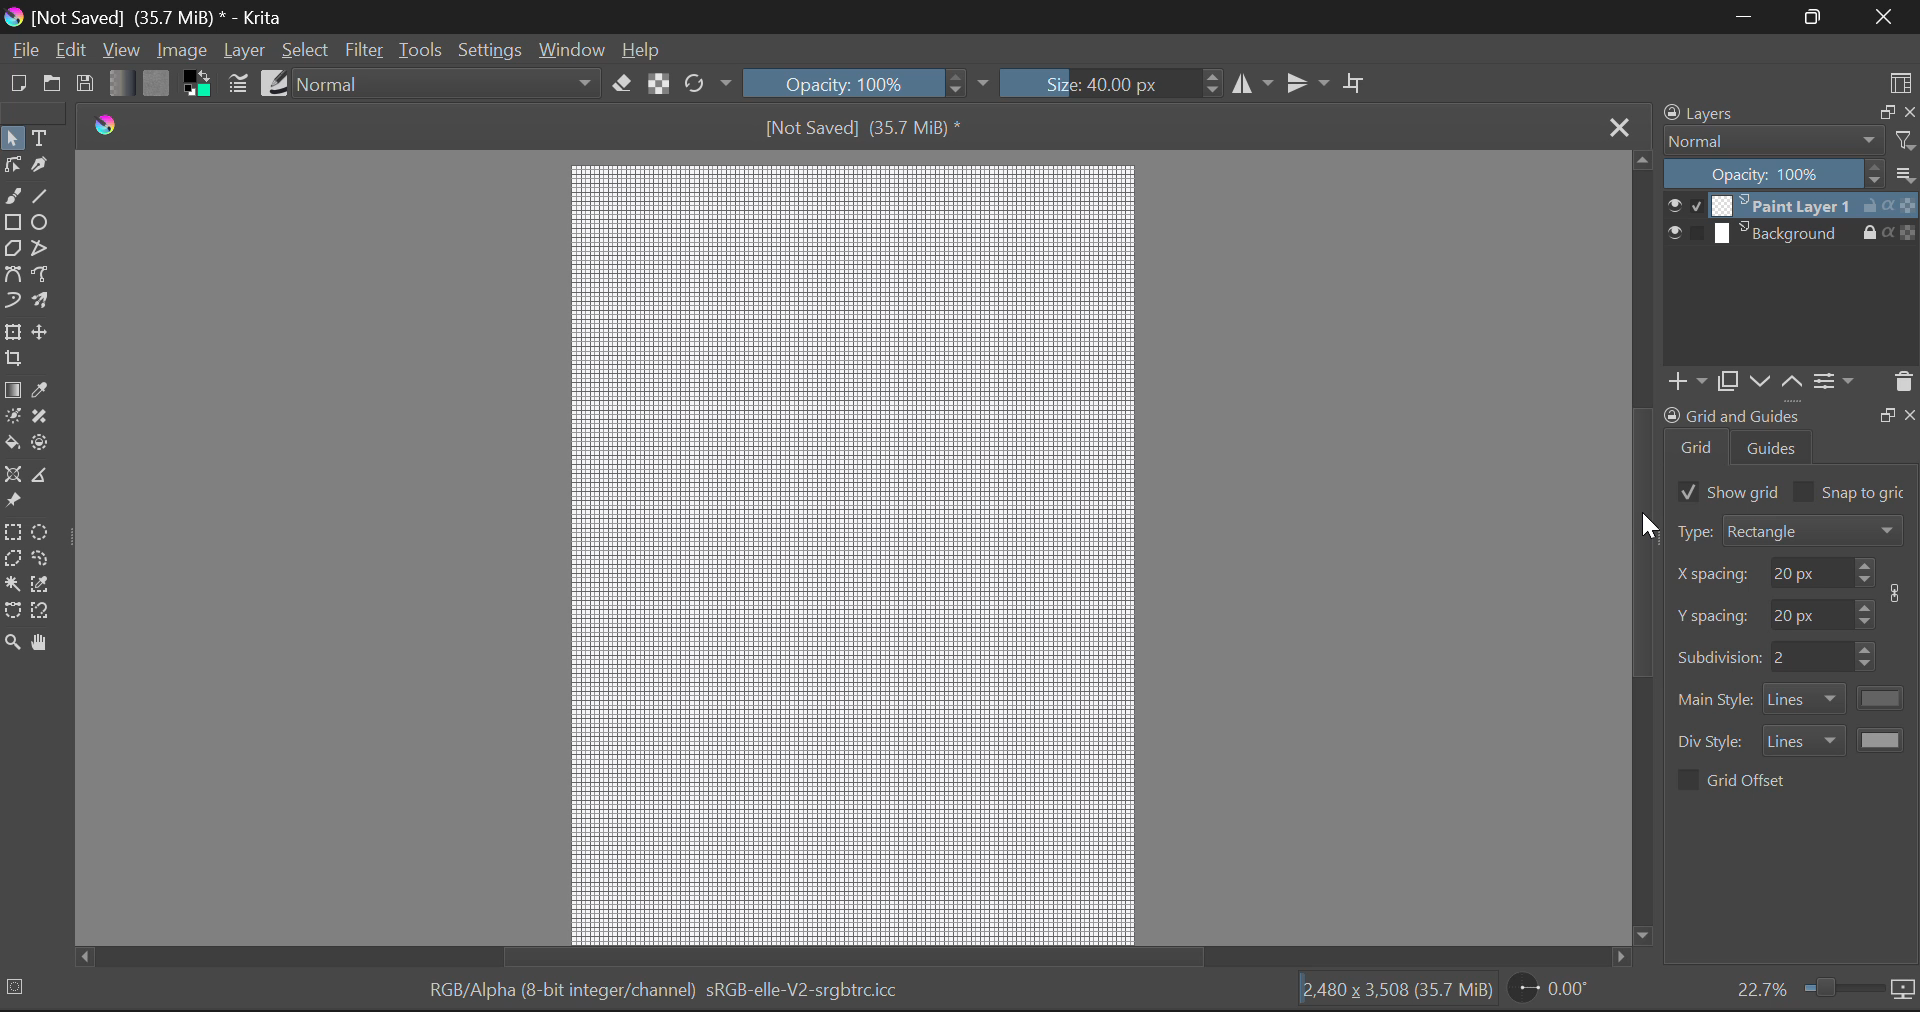 This screenshot has width=1920, height=1012. I want to click on checkbox, so click(1804, 491).